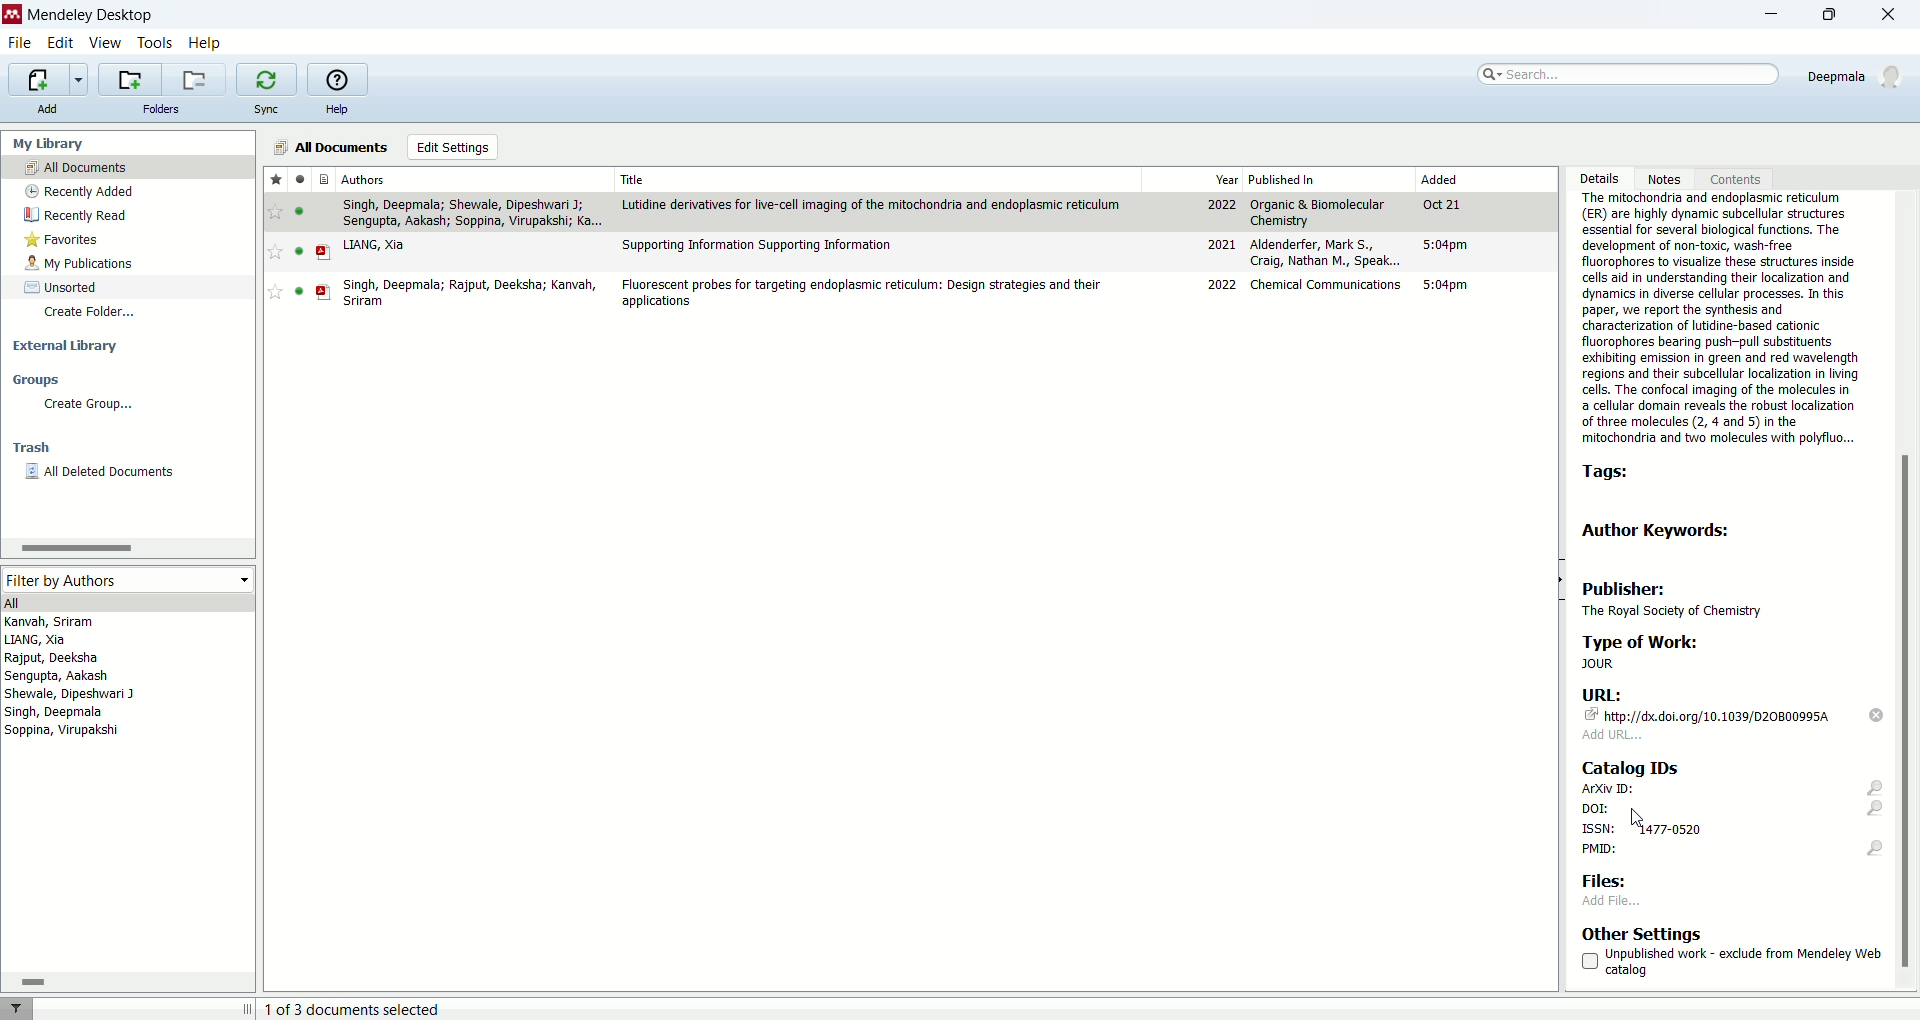 Image resolution: width=1920 pixels, height=1020 pixels. I want to click on favorites, so click(276, 178).